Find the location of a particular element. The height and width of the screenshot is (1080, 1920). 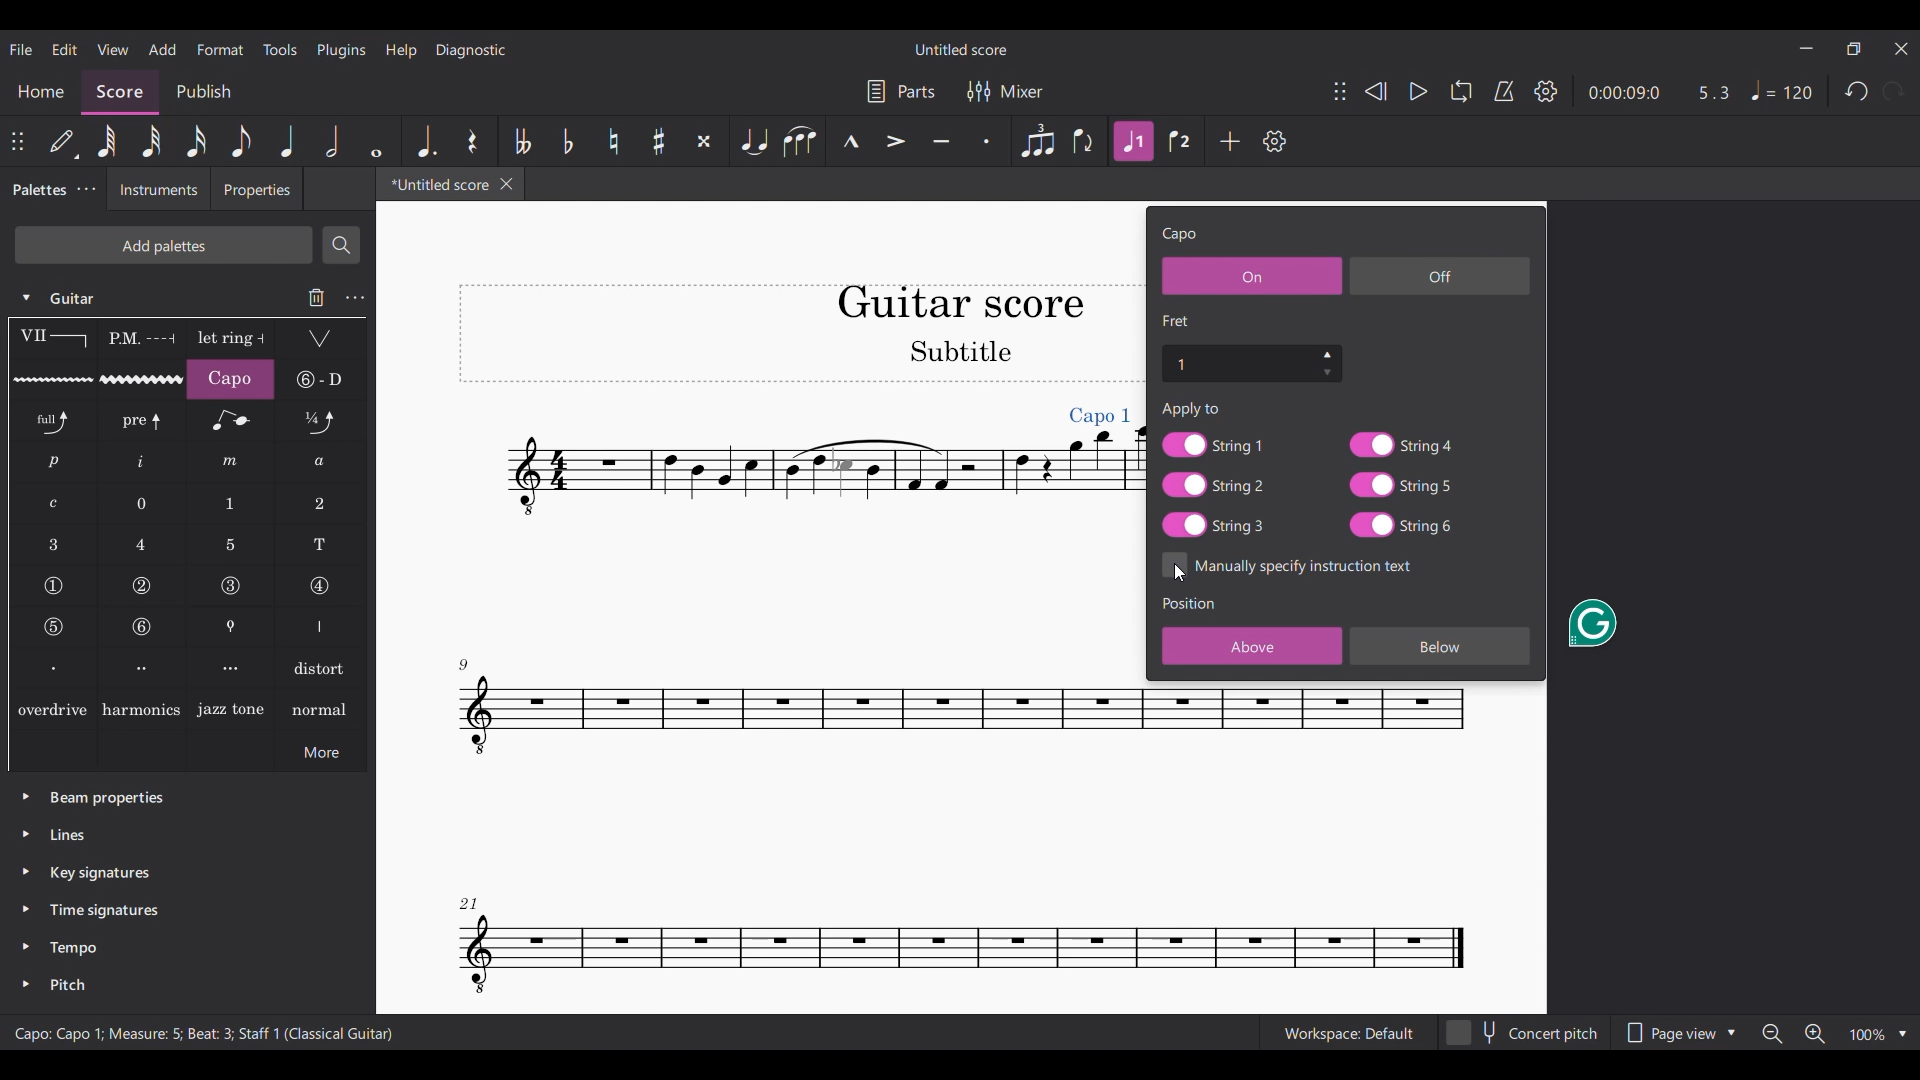

Tie is located at coordinates (752, 141).